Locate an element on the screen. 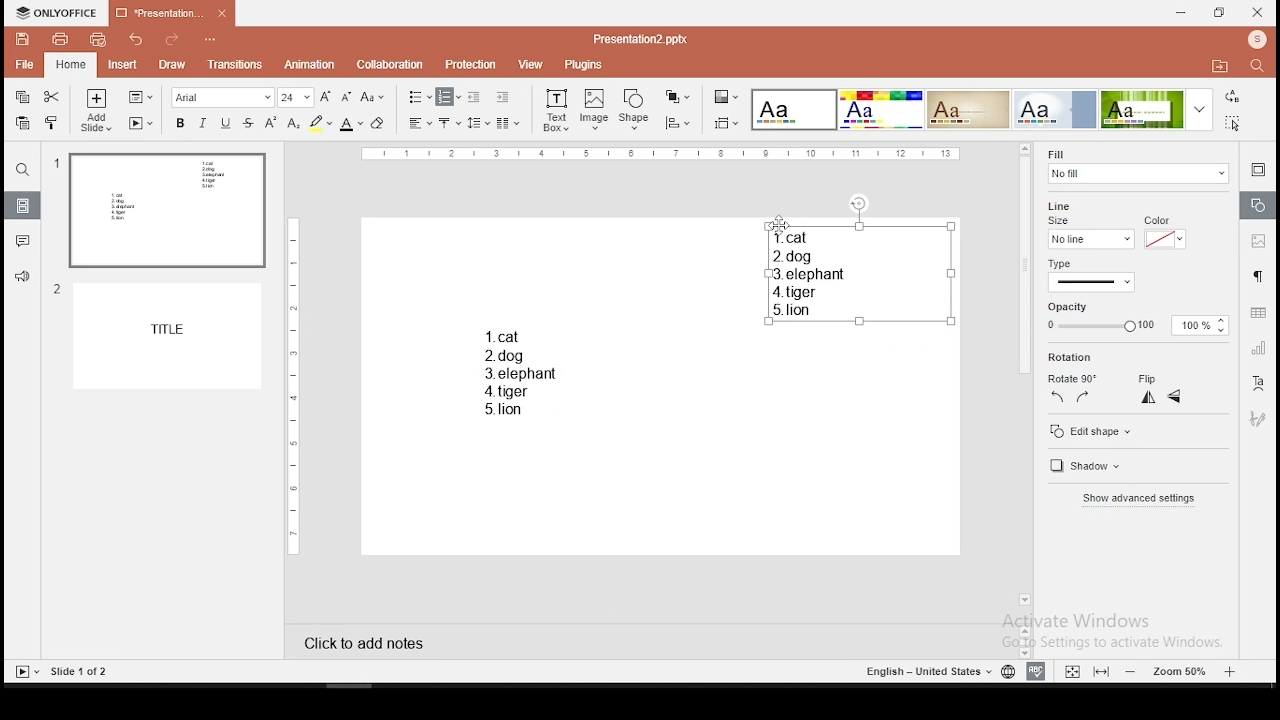 This screenshot has height=720, width=1280. quick print is located at coordinates (97, 39).